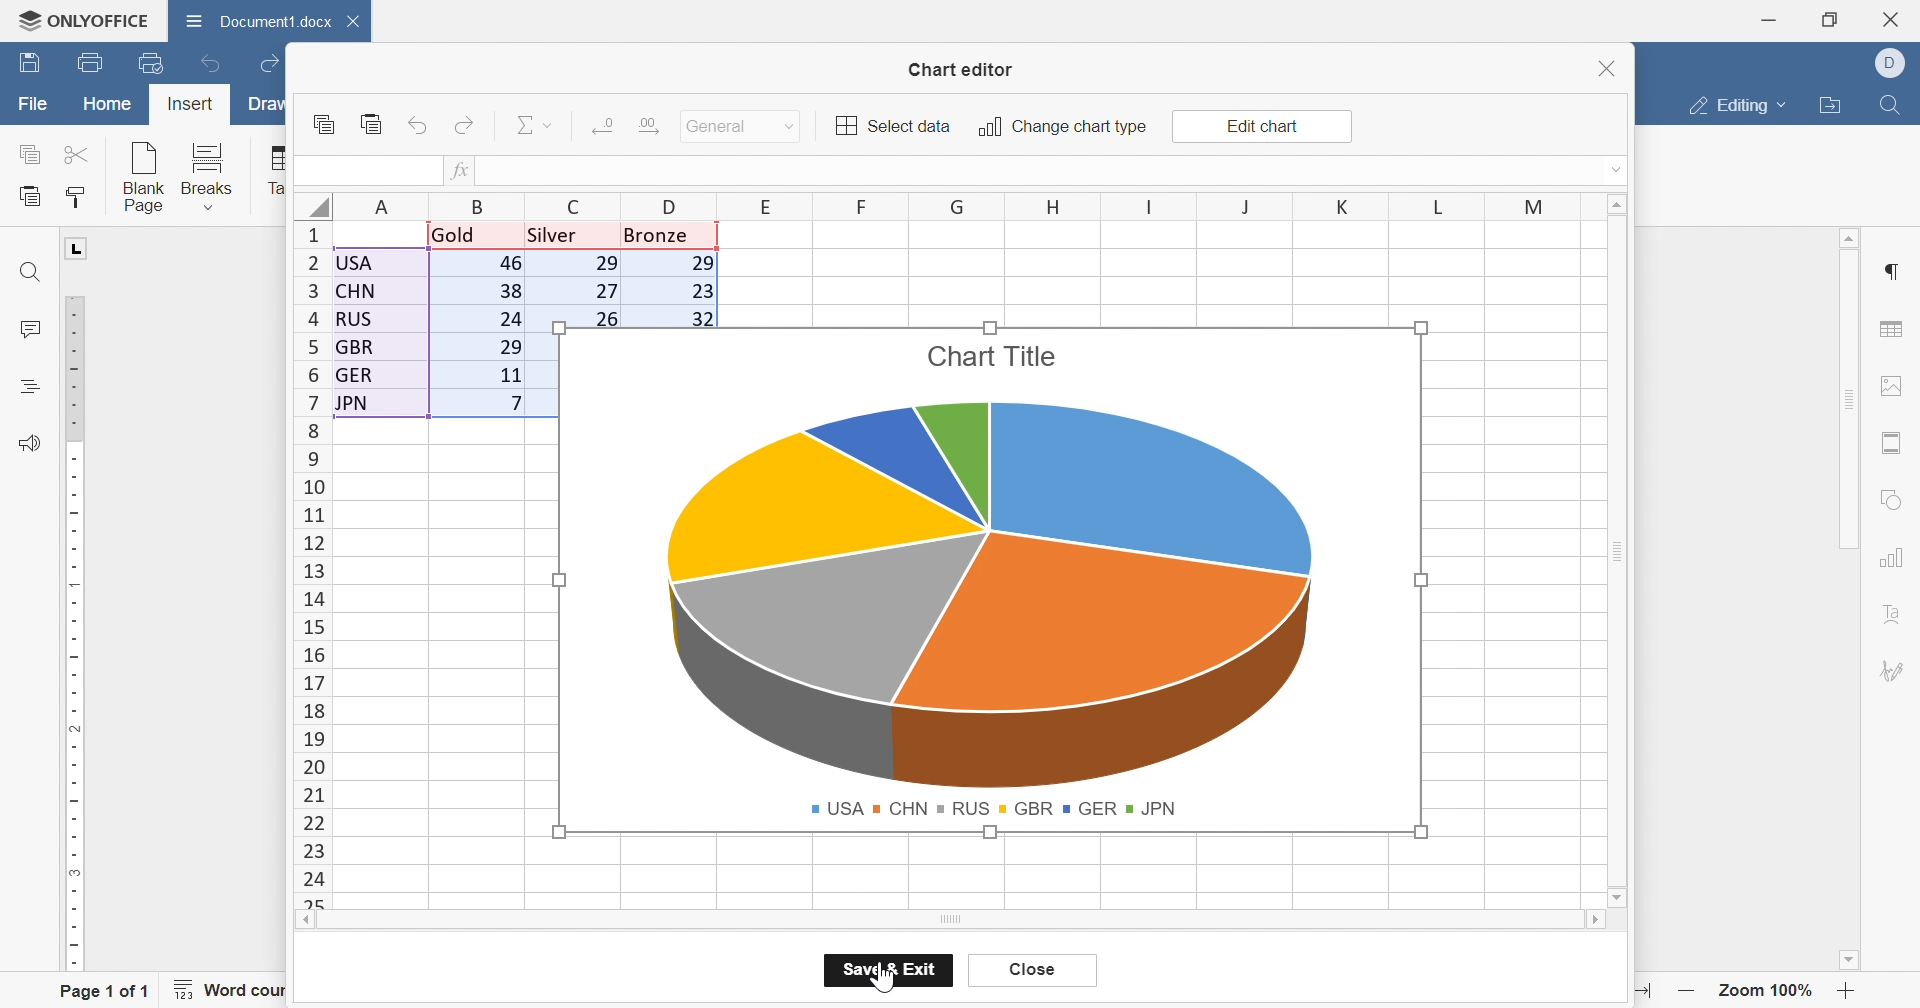 Image resolution: width=1920 pixels, height=1008 pixels. I want to click on Print file, so click(88, 61).